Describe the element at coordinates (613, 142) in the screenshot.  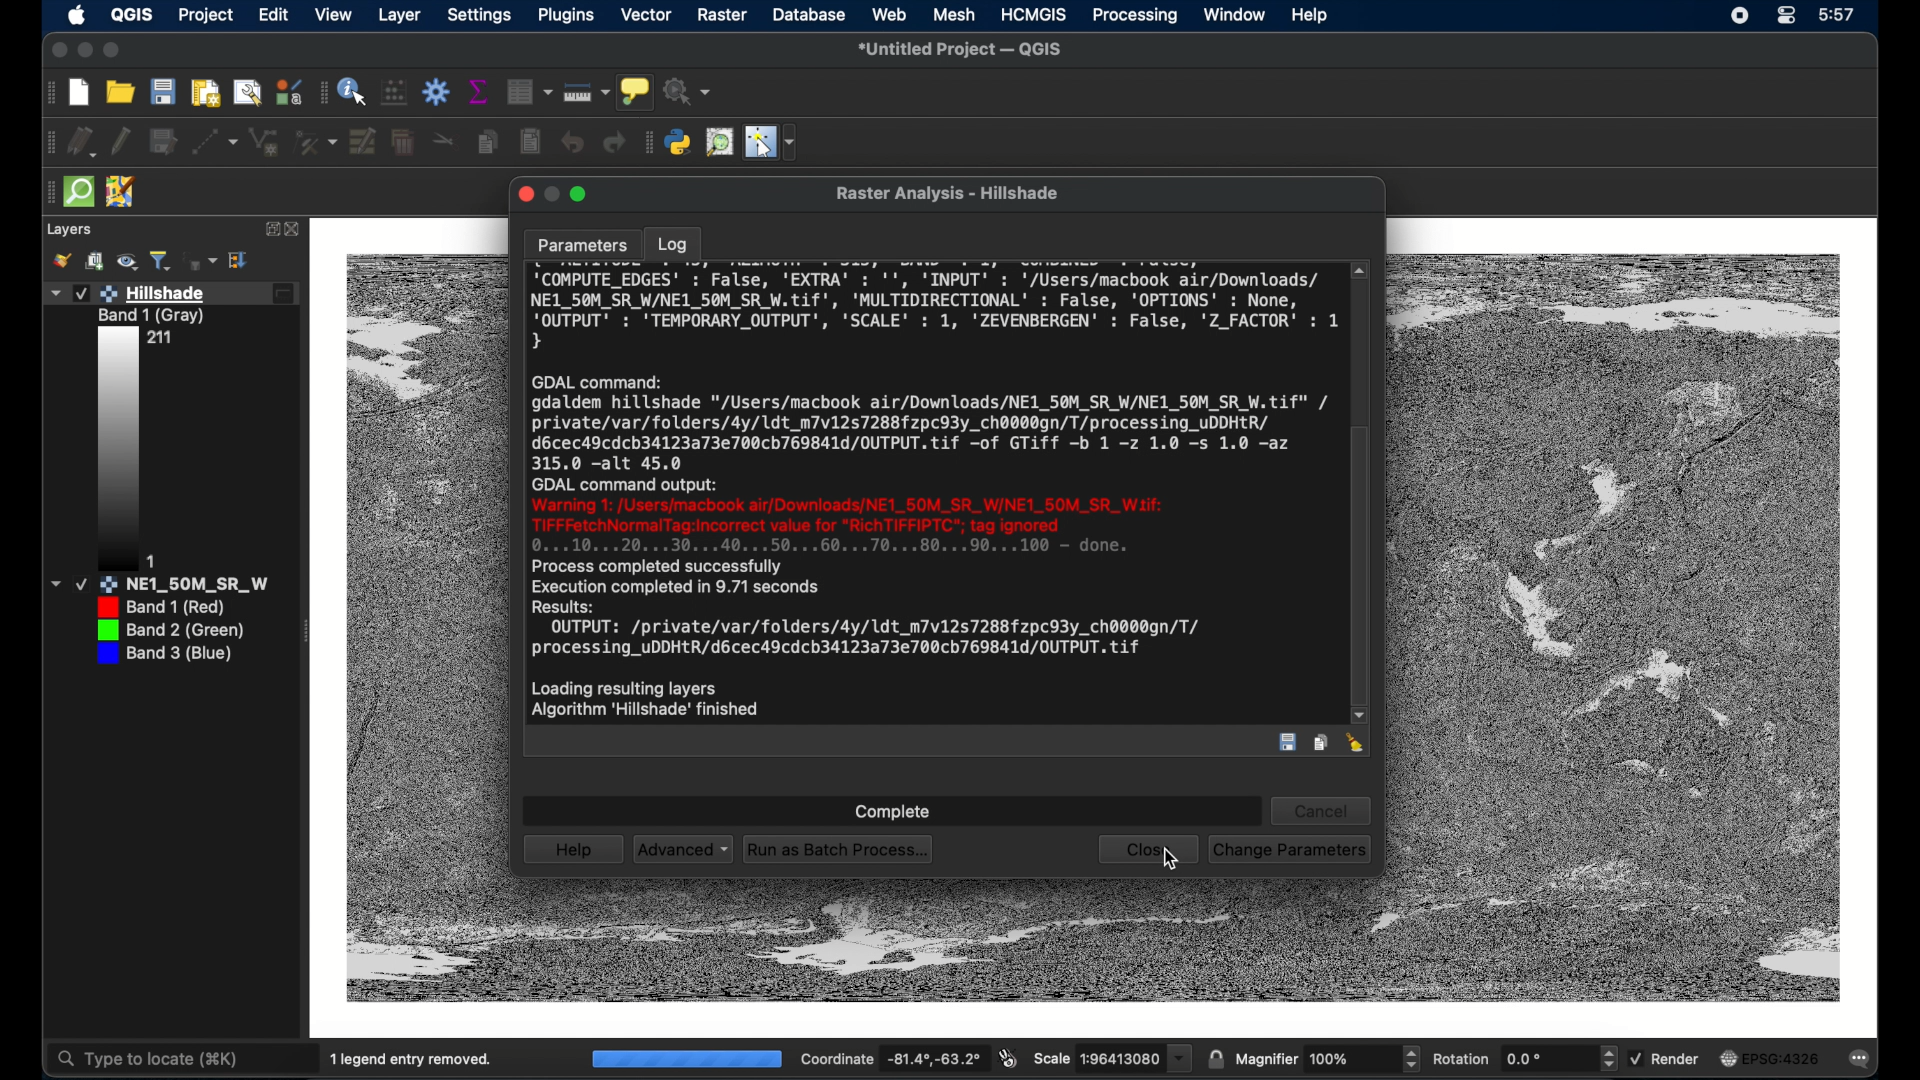
I see `redo` at that location.